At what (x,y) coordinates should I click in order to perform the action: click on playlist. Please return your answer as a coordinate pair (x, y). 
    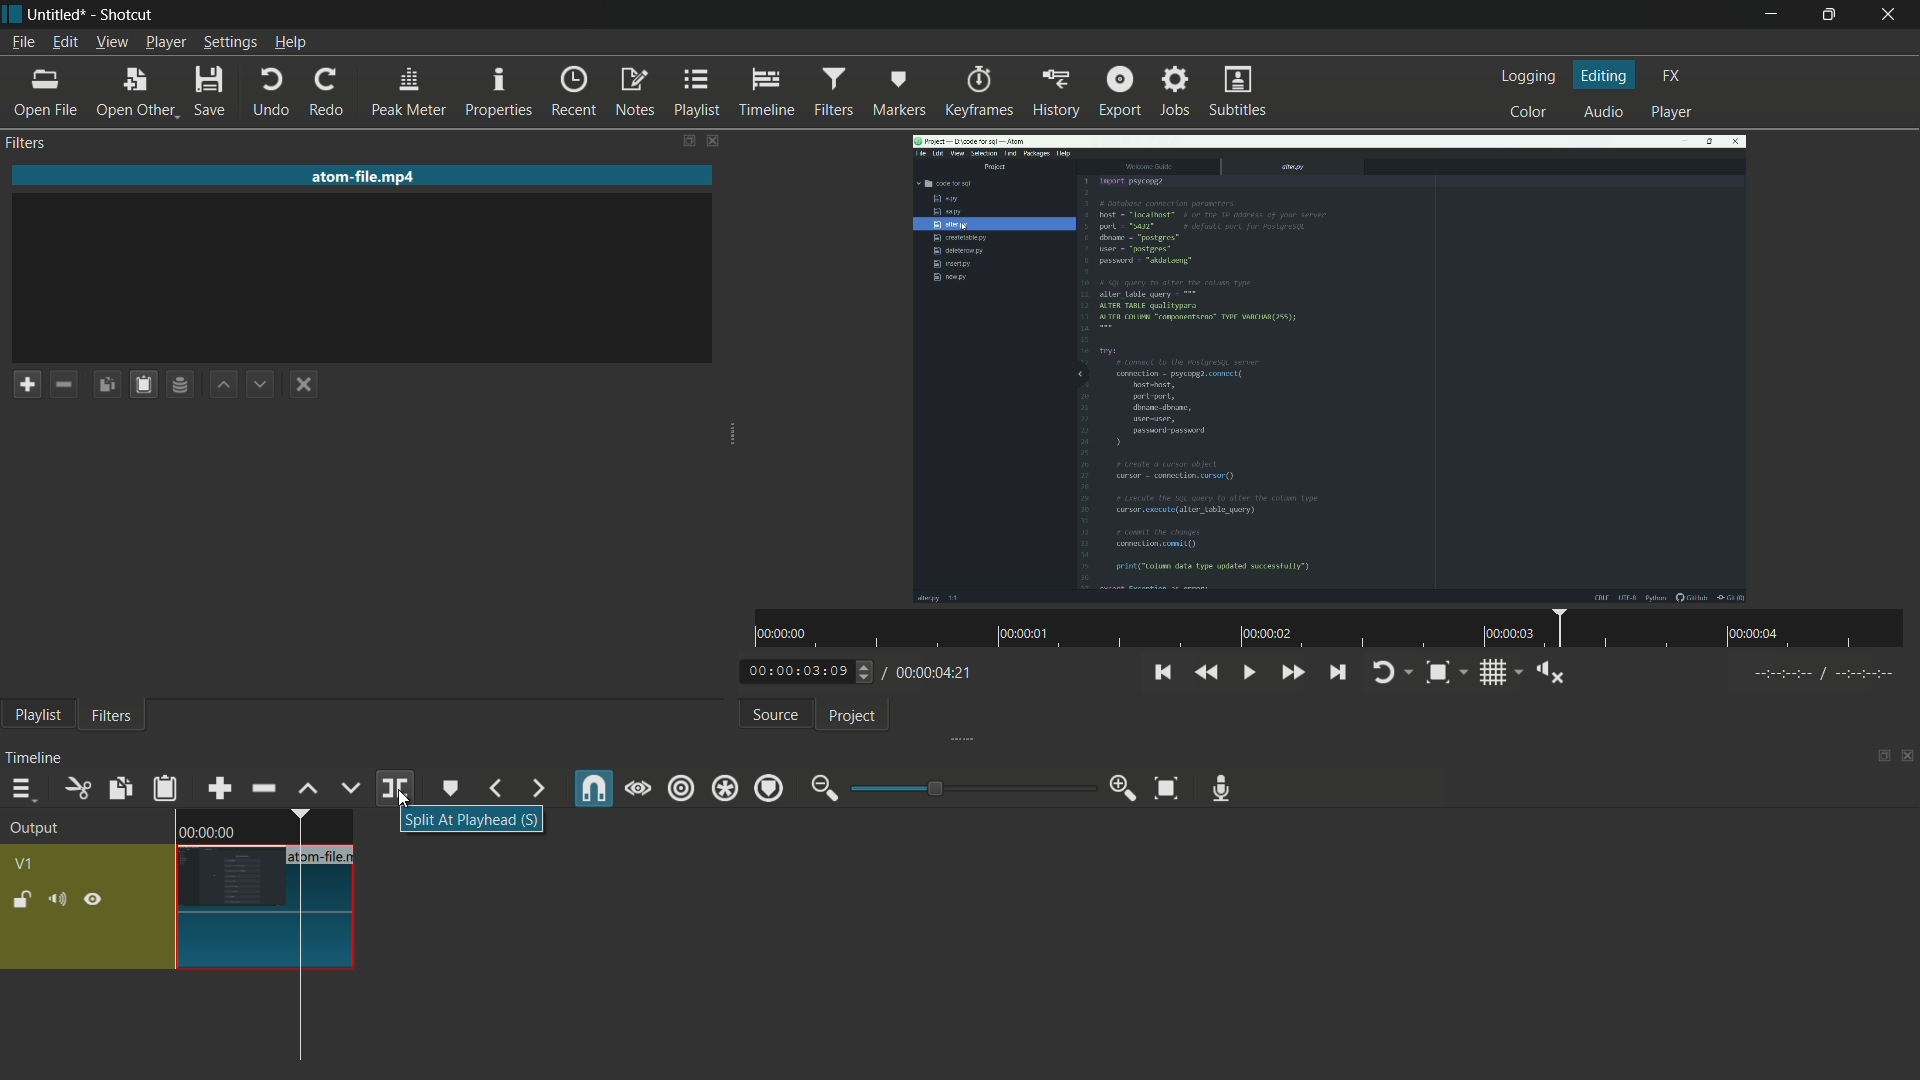
    Looking at the image, I should click on (40, 716).